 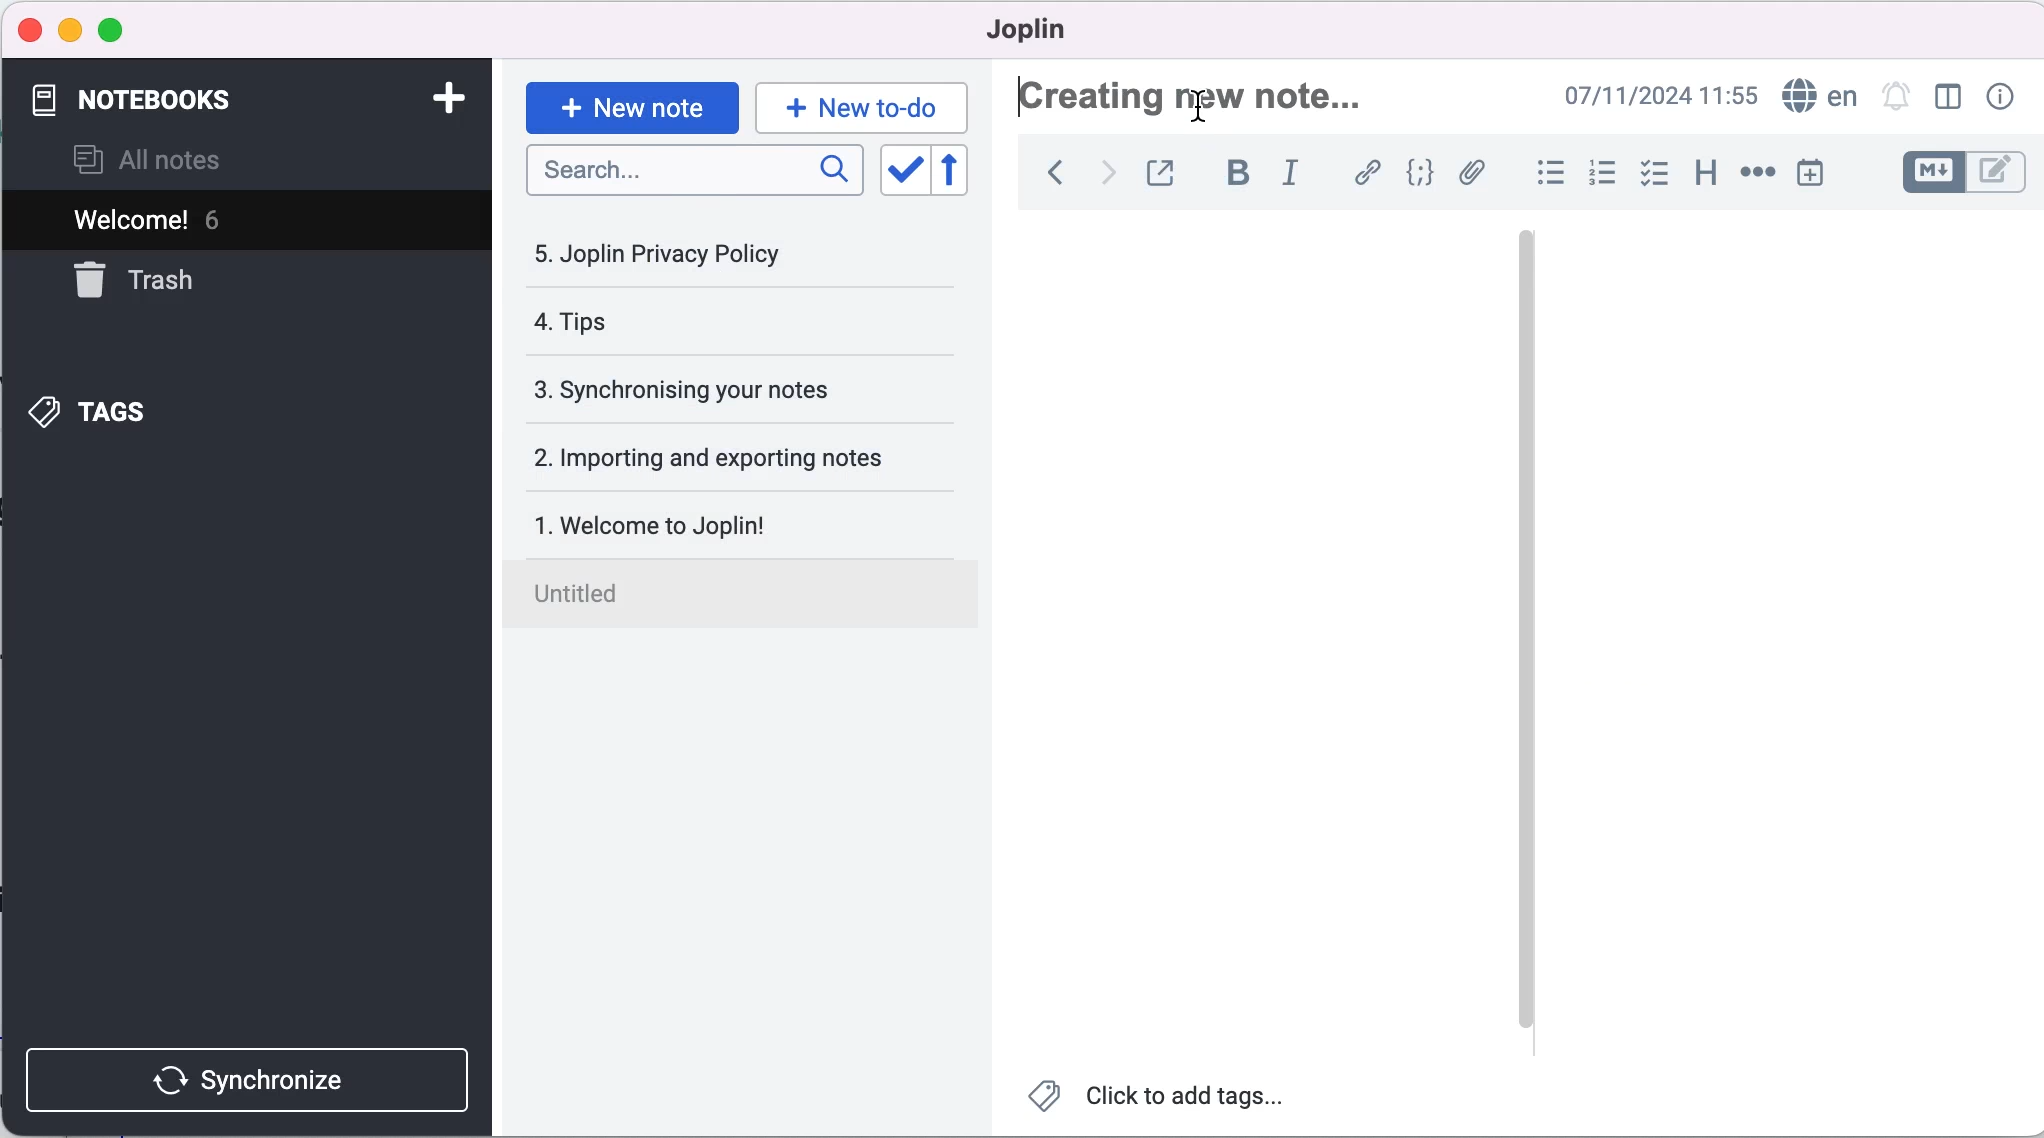 I want to click on click to add tags, so click(x=1166, y=1100).